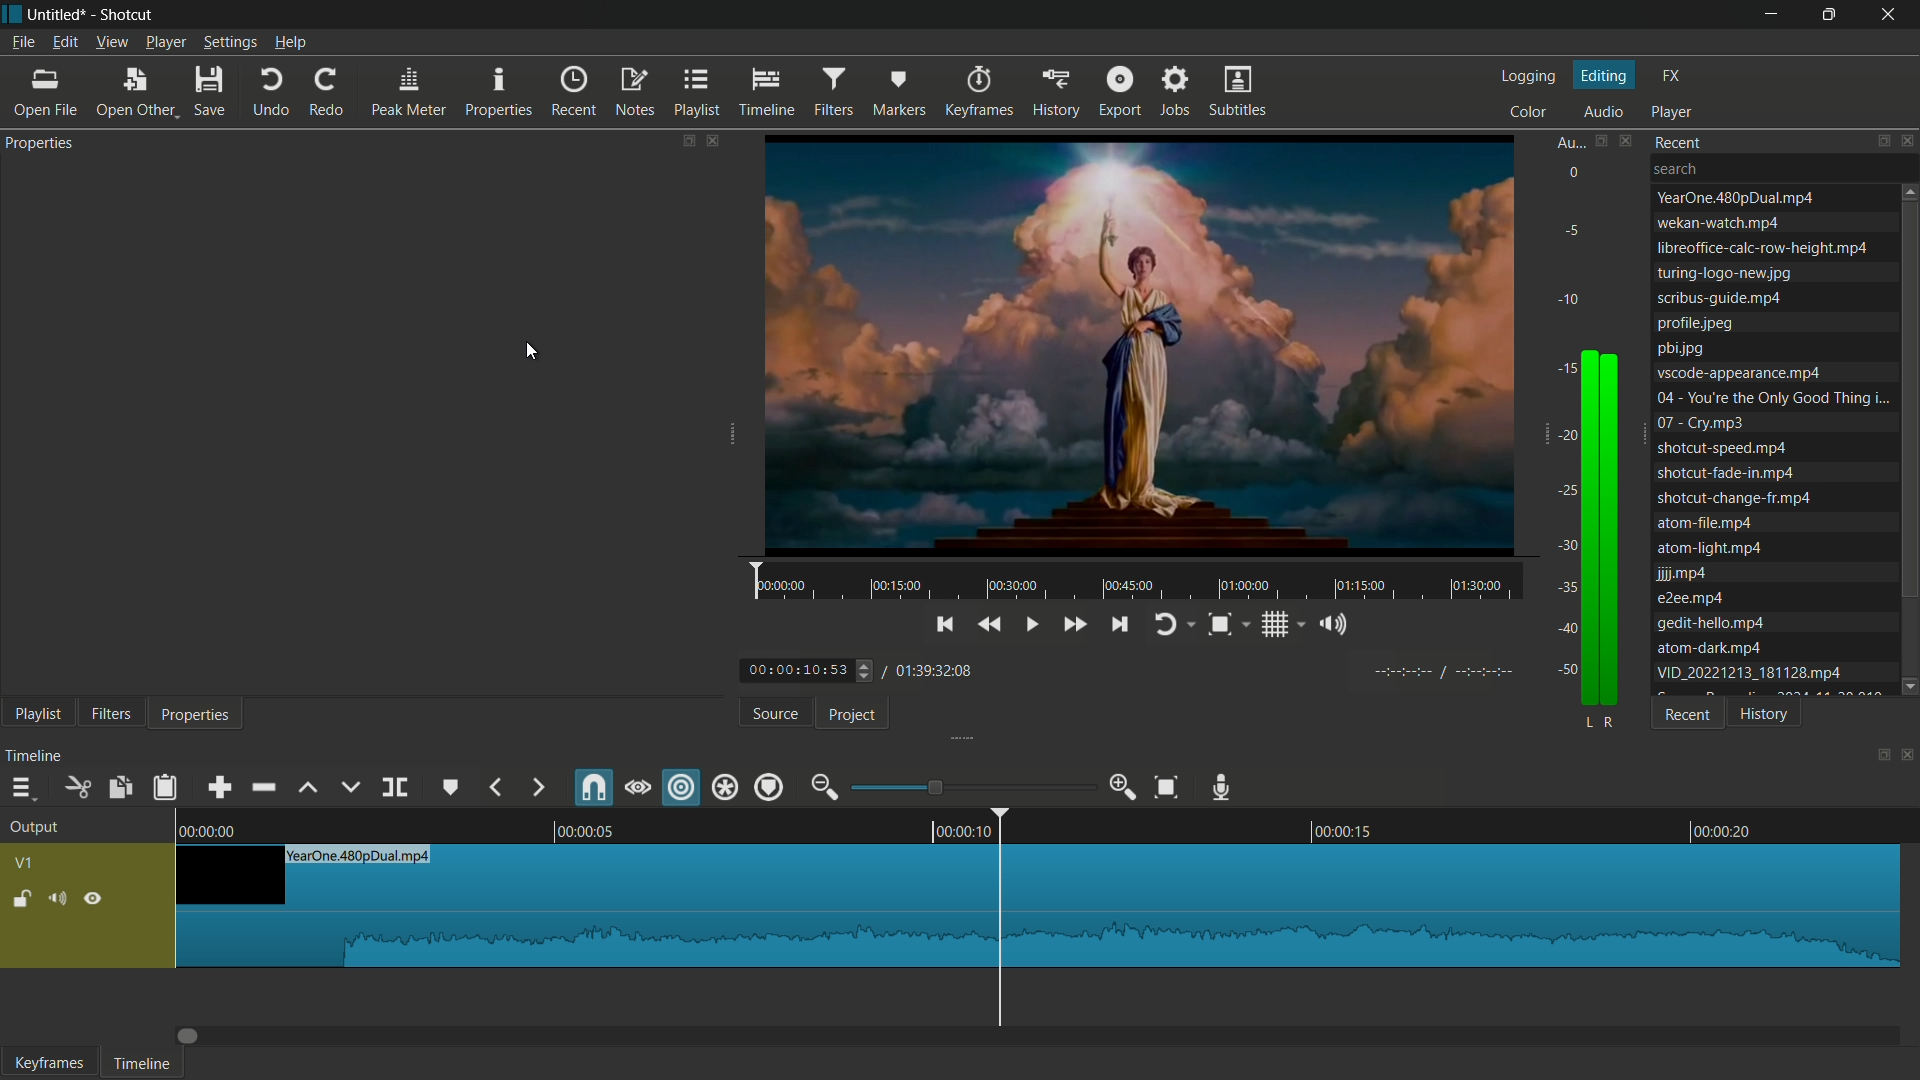 This screenshot has height=1080, width=1920. Describe the element at coordinates (535, 788) in the screenshot. I see `next marker` at that location.